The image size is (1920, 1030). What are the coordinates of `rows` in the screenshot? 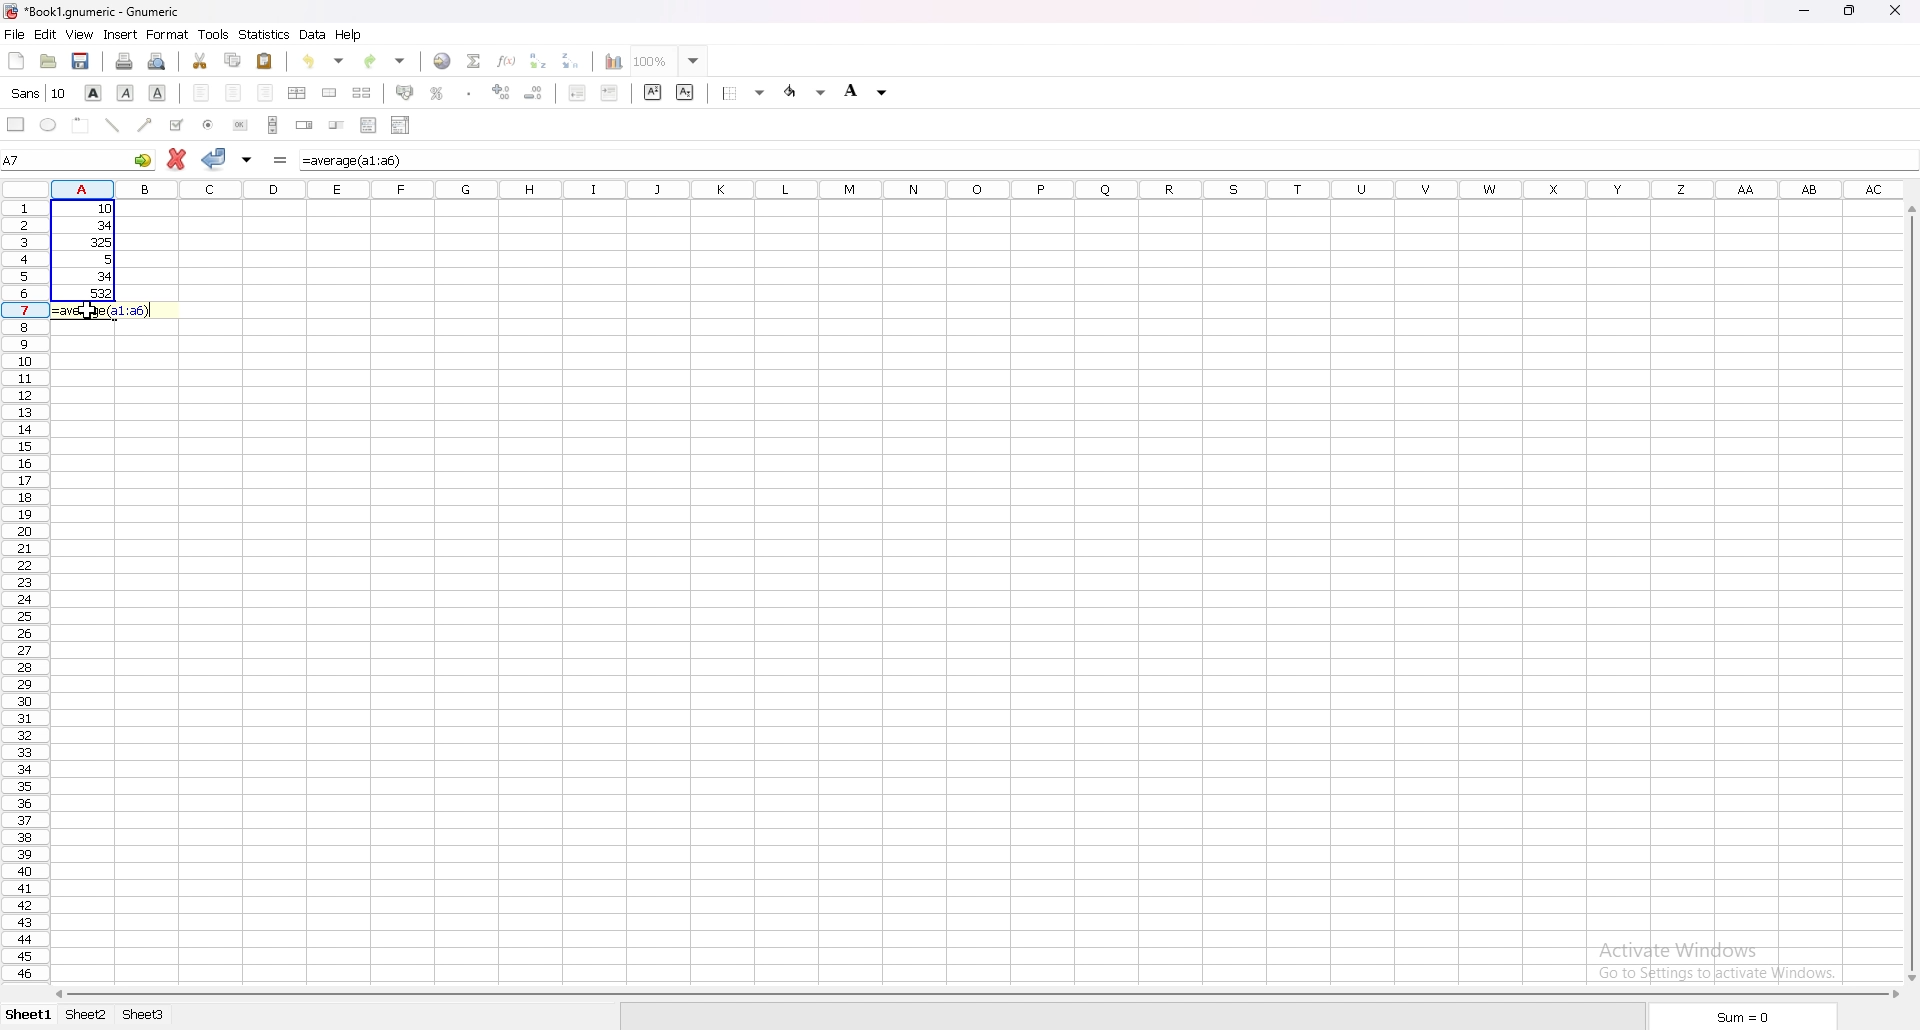 It's located at (22, 594).